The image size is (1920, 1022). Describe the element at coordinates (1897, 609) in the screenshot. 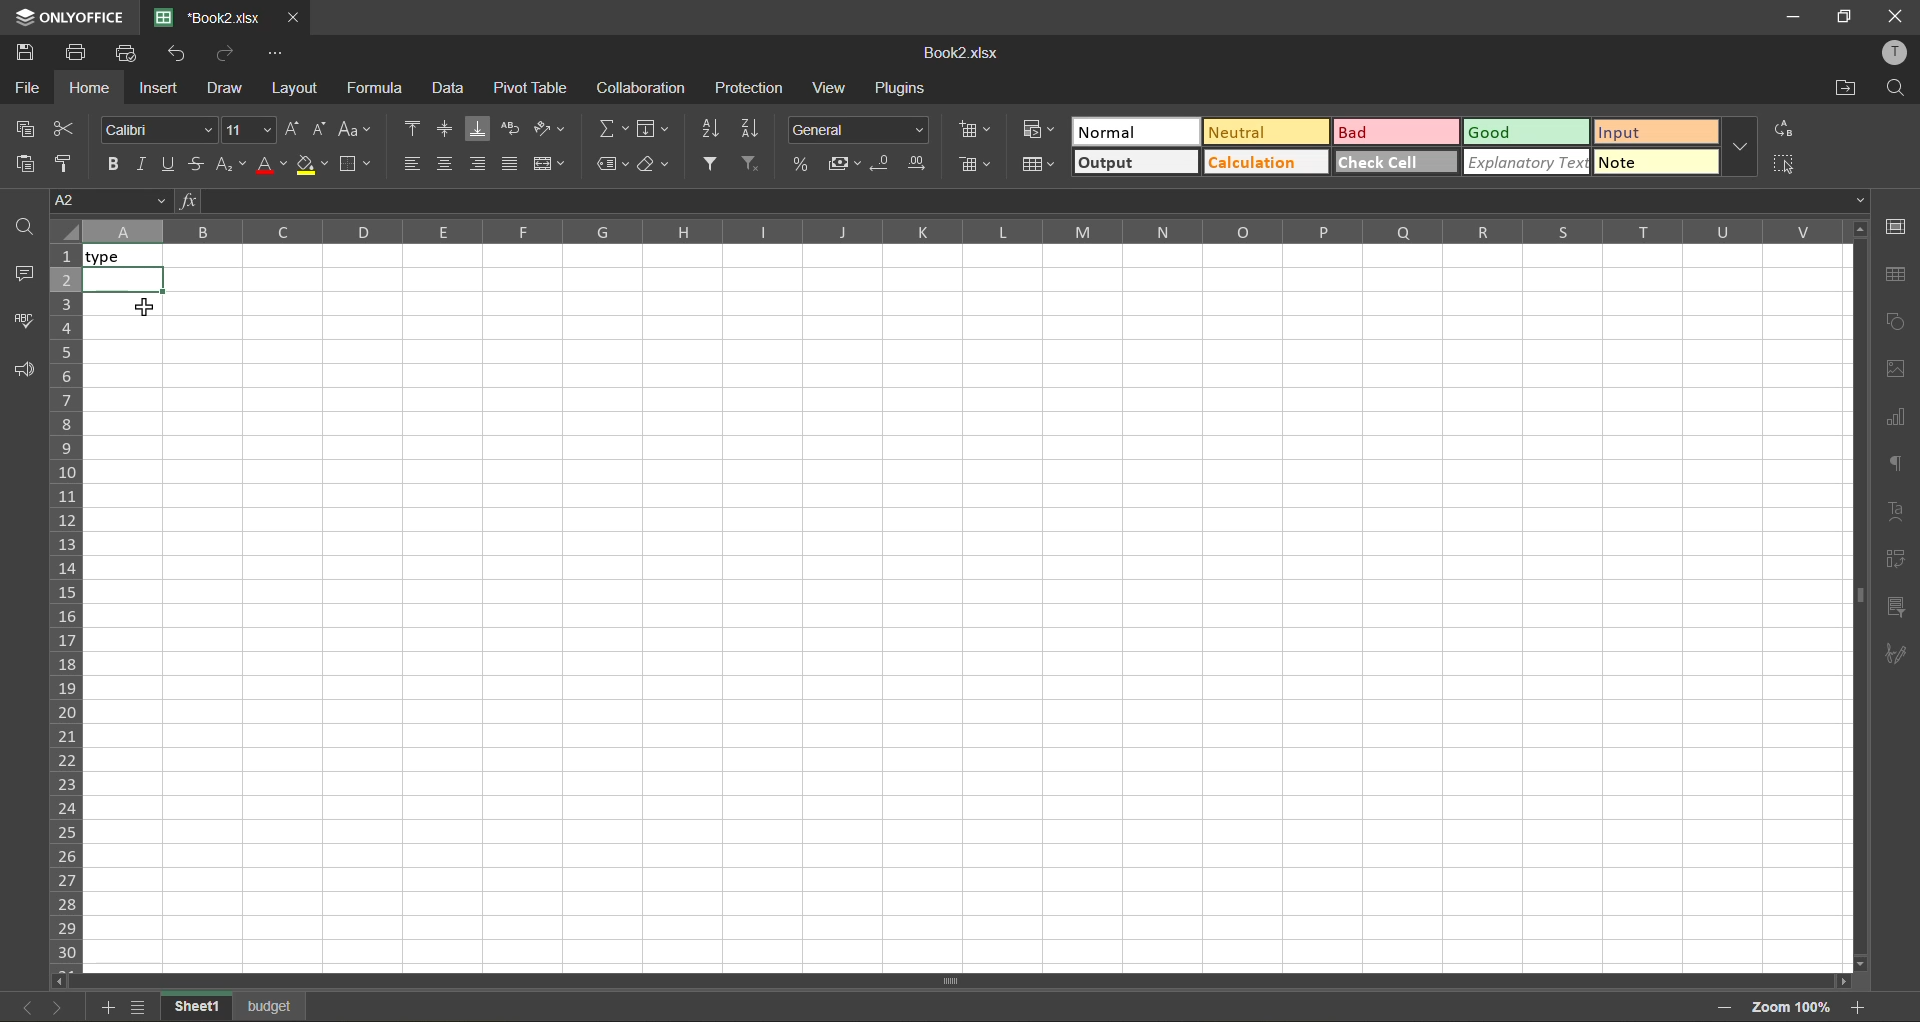

I see `slicer` at that location.